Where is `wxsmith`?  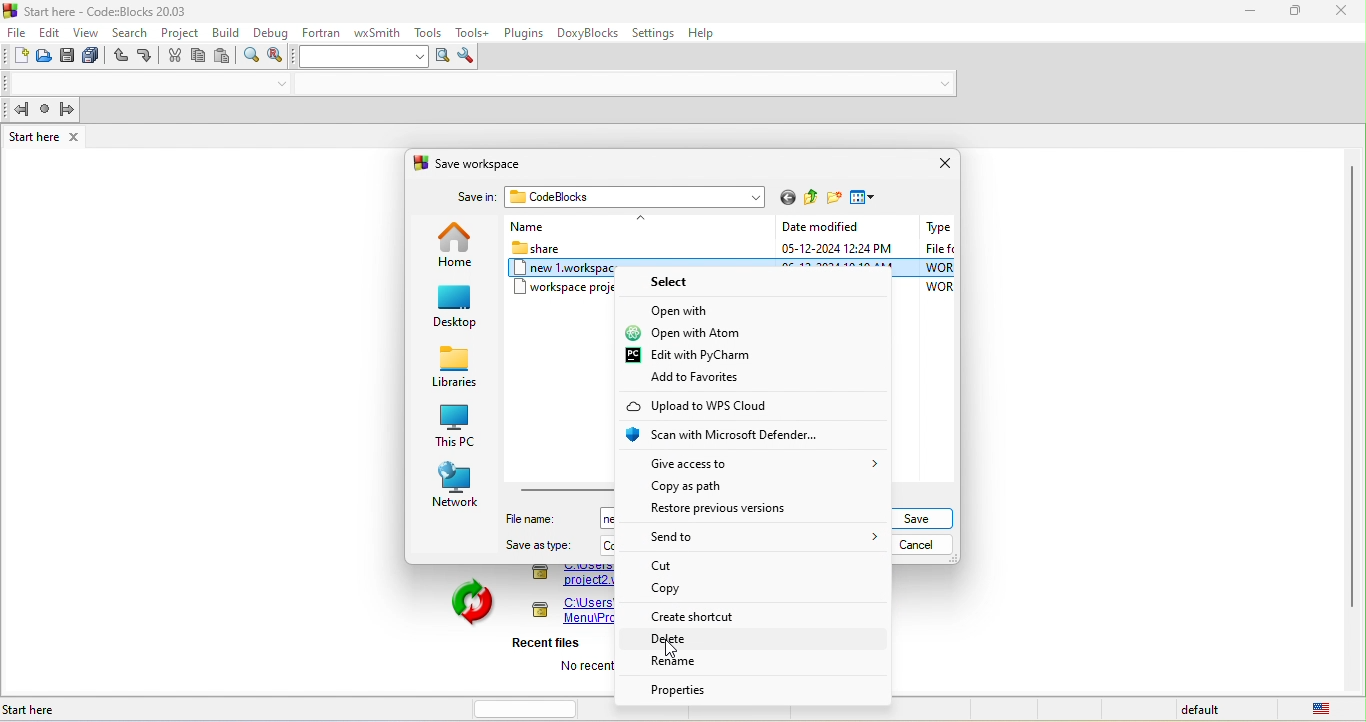 wxsmith is located at coordinates (379, 30).